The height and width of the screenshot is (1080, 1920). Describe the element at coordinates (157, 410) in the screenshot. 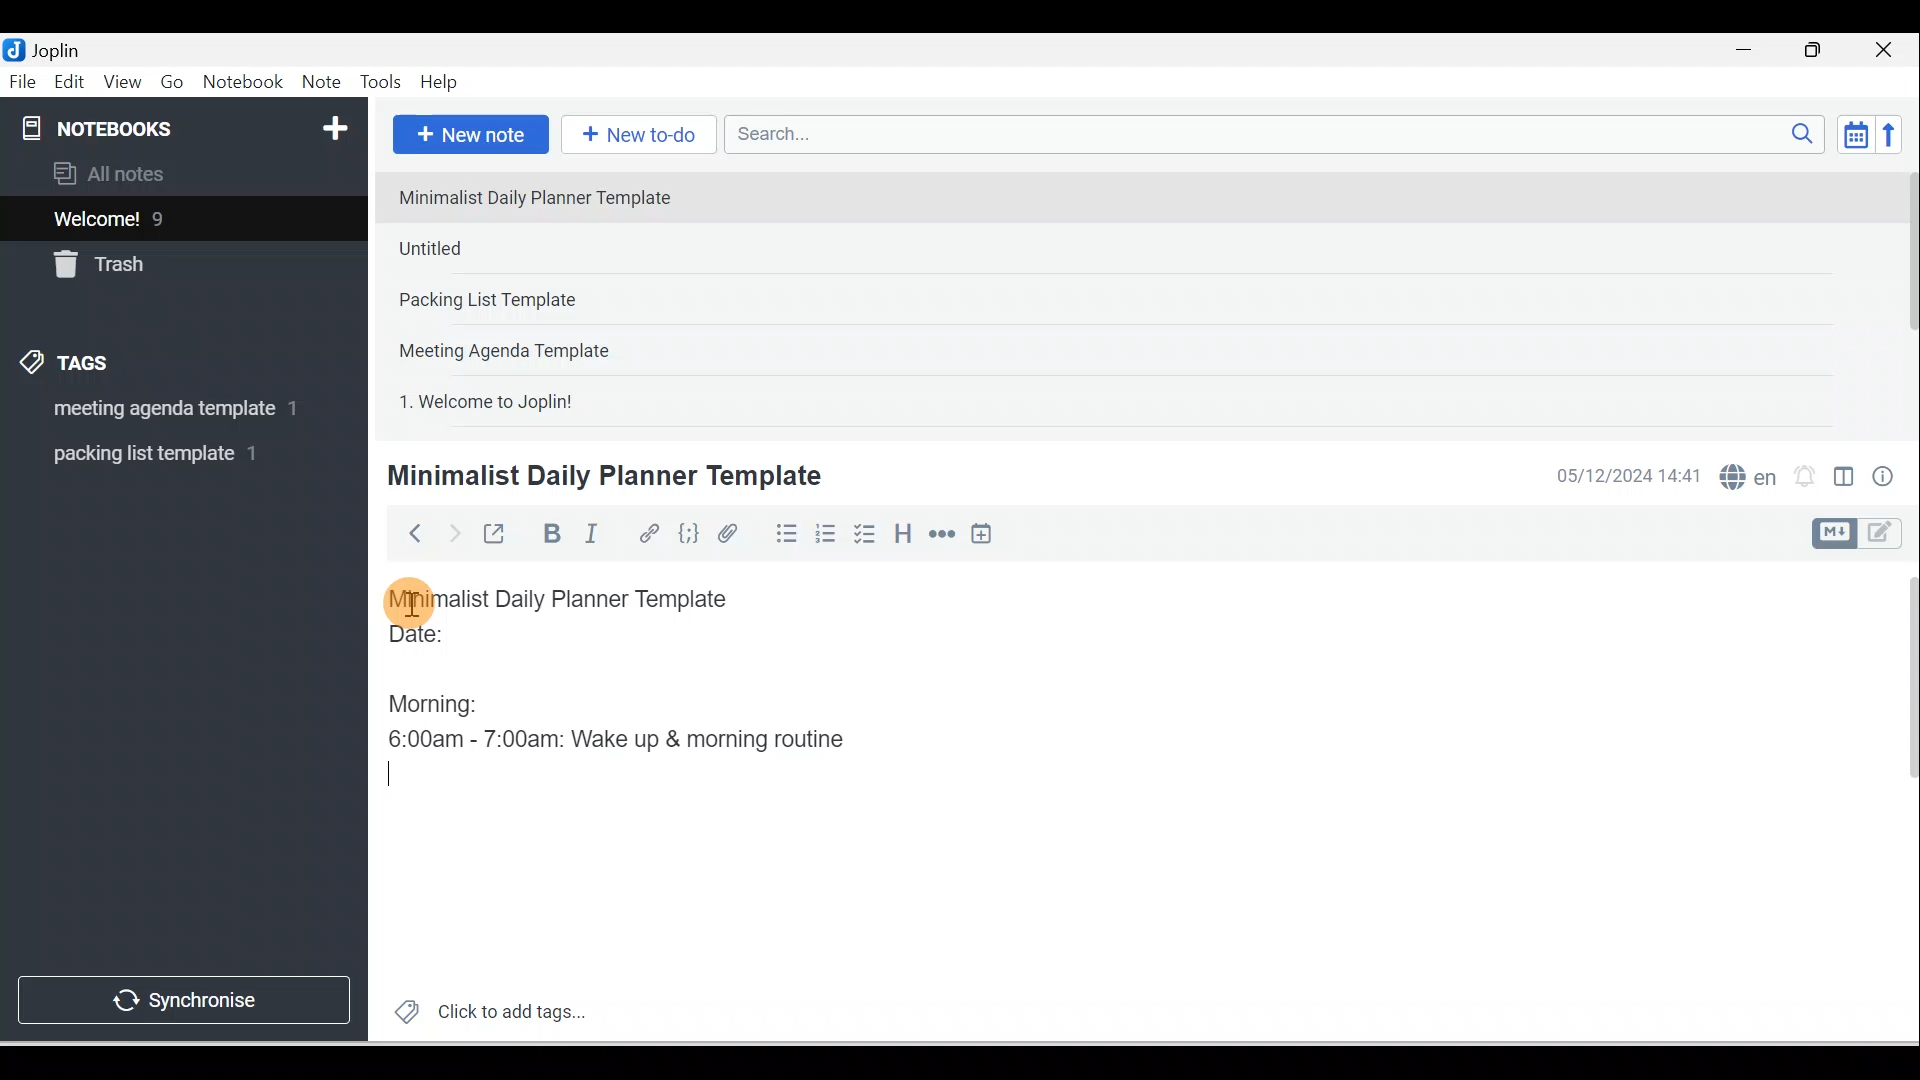

I see `Tag 1` at that location.